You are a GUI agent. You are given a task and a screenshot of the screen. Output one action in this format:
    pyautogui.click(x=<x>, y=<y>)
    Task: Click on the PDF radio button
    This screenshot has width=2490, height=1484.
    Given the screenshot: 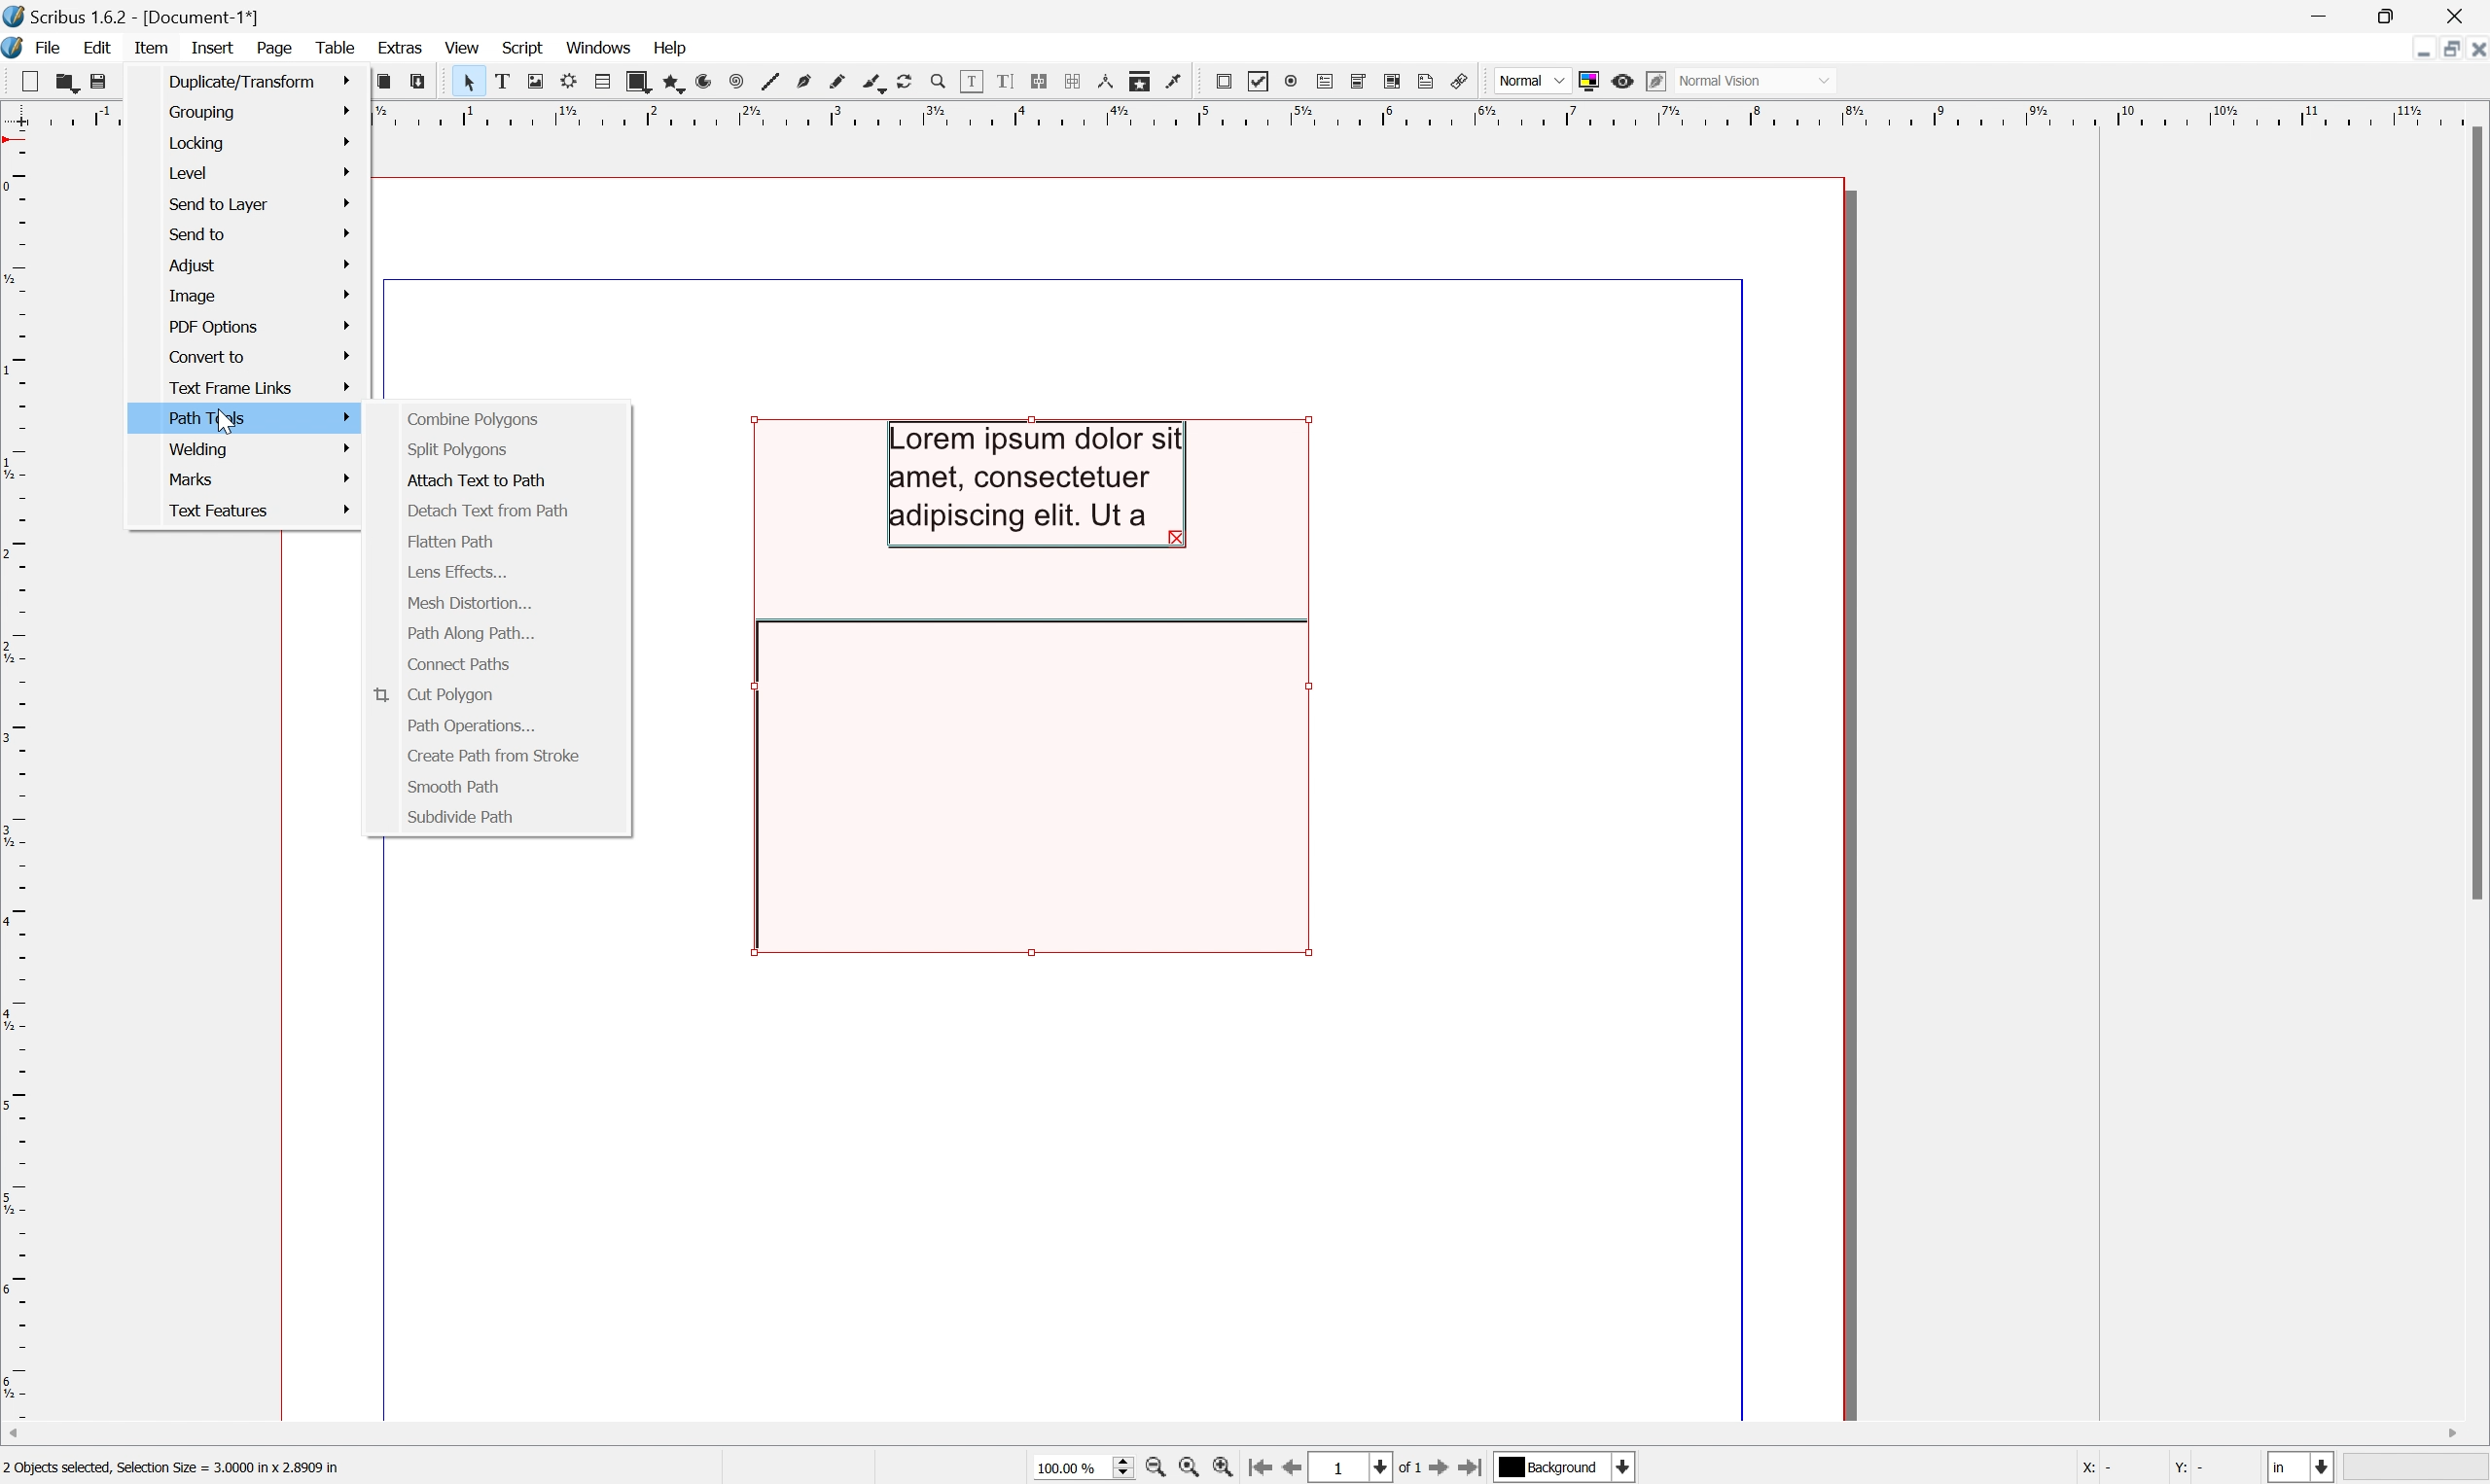 What is the action you would take?
    pyautogui.click(x=1290, y=81)
    